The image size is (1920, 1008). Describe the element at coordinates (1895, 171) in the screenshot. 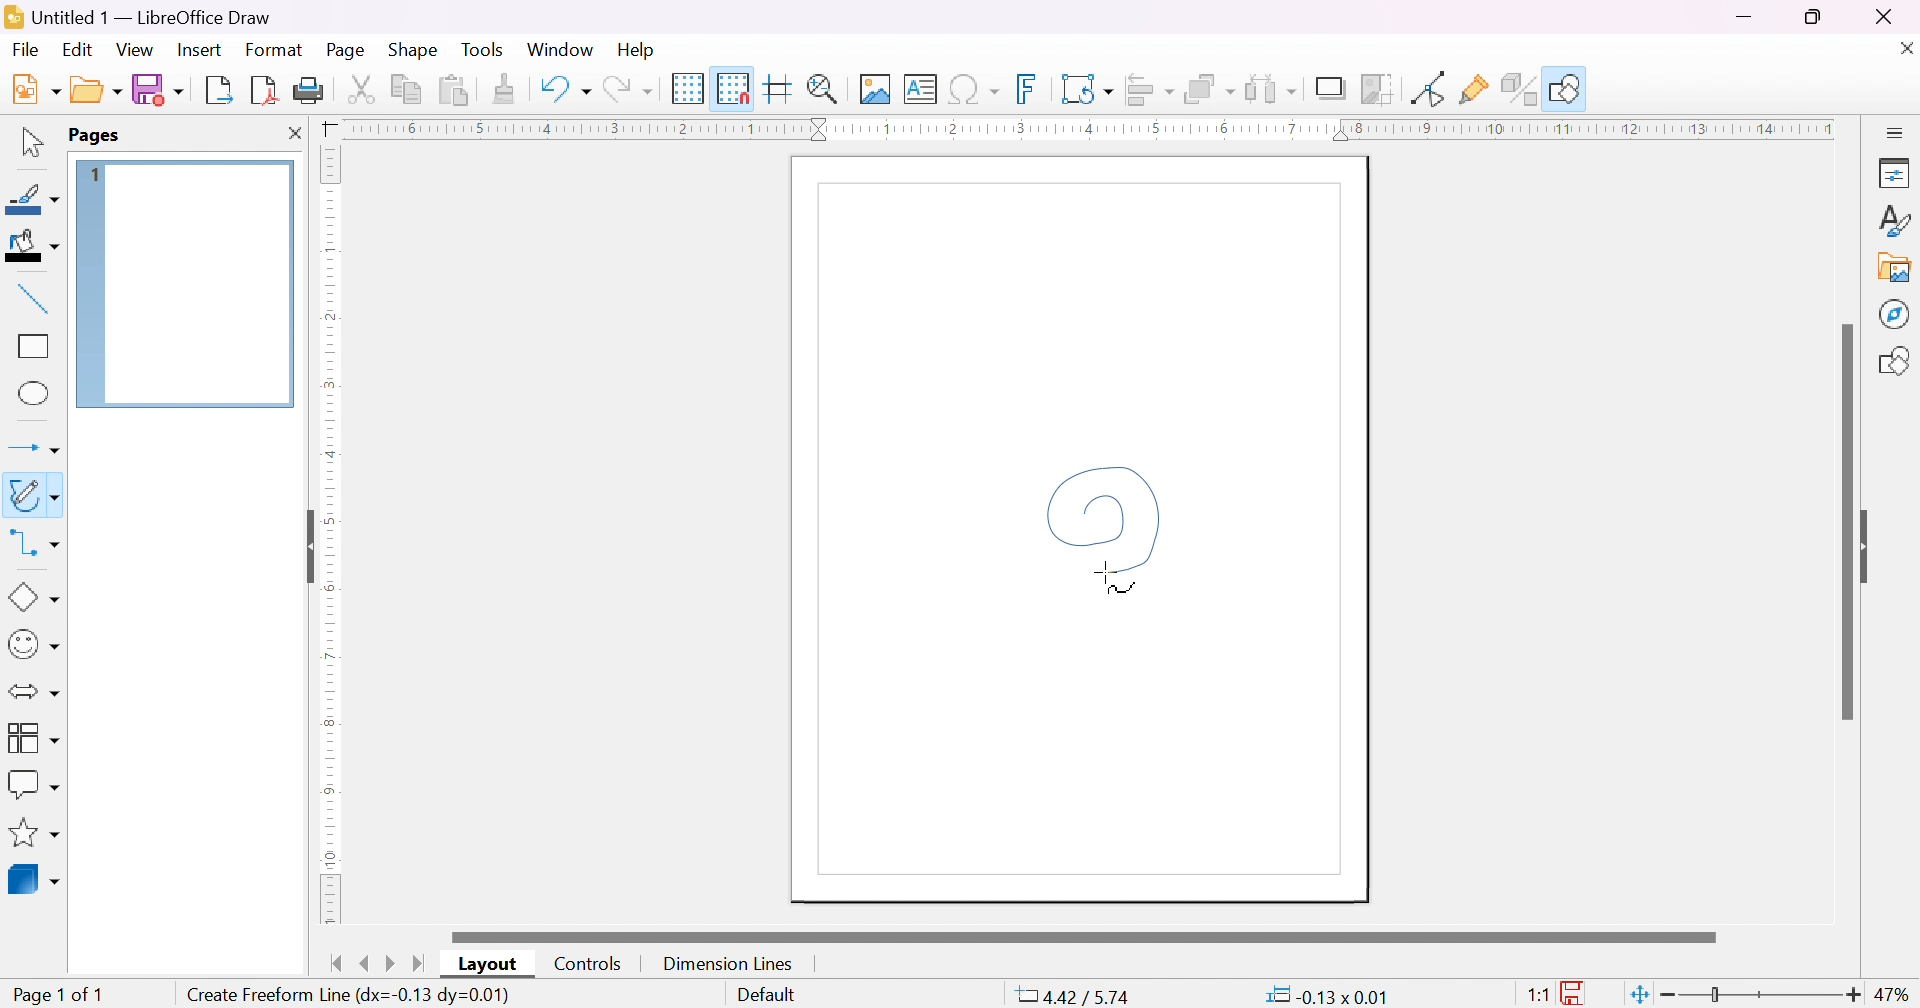

I see `properties` at that location.